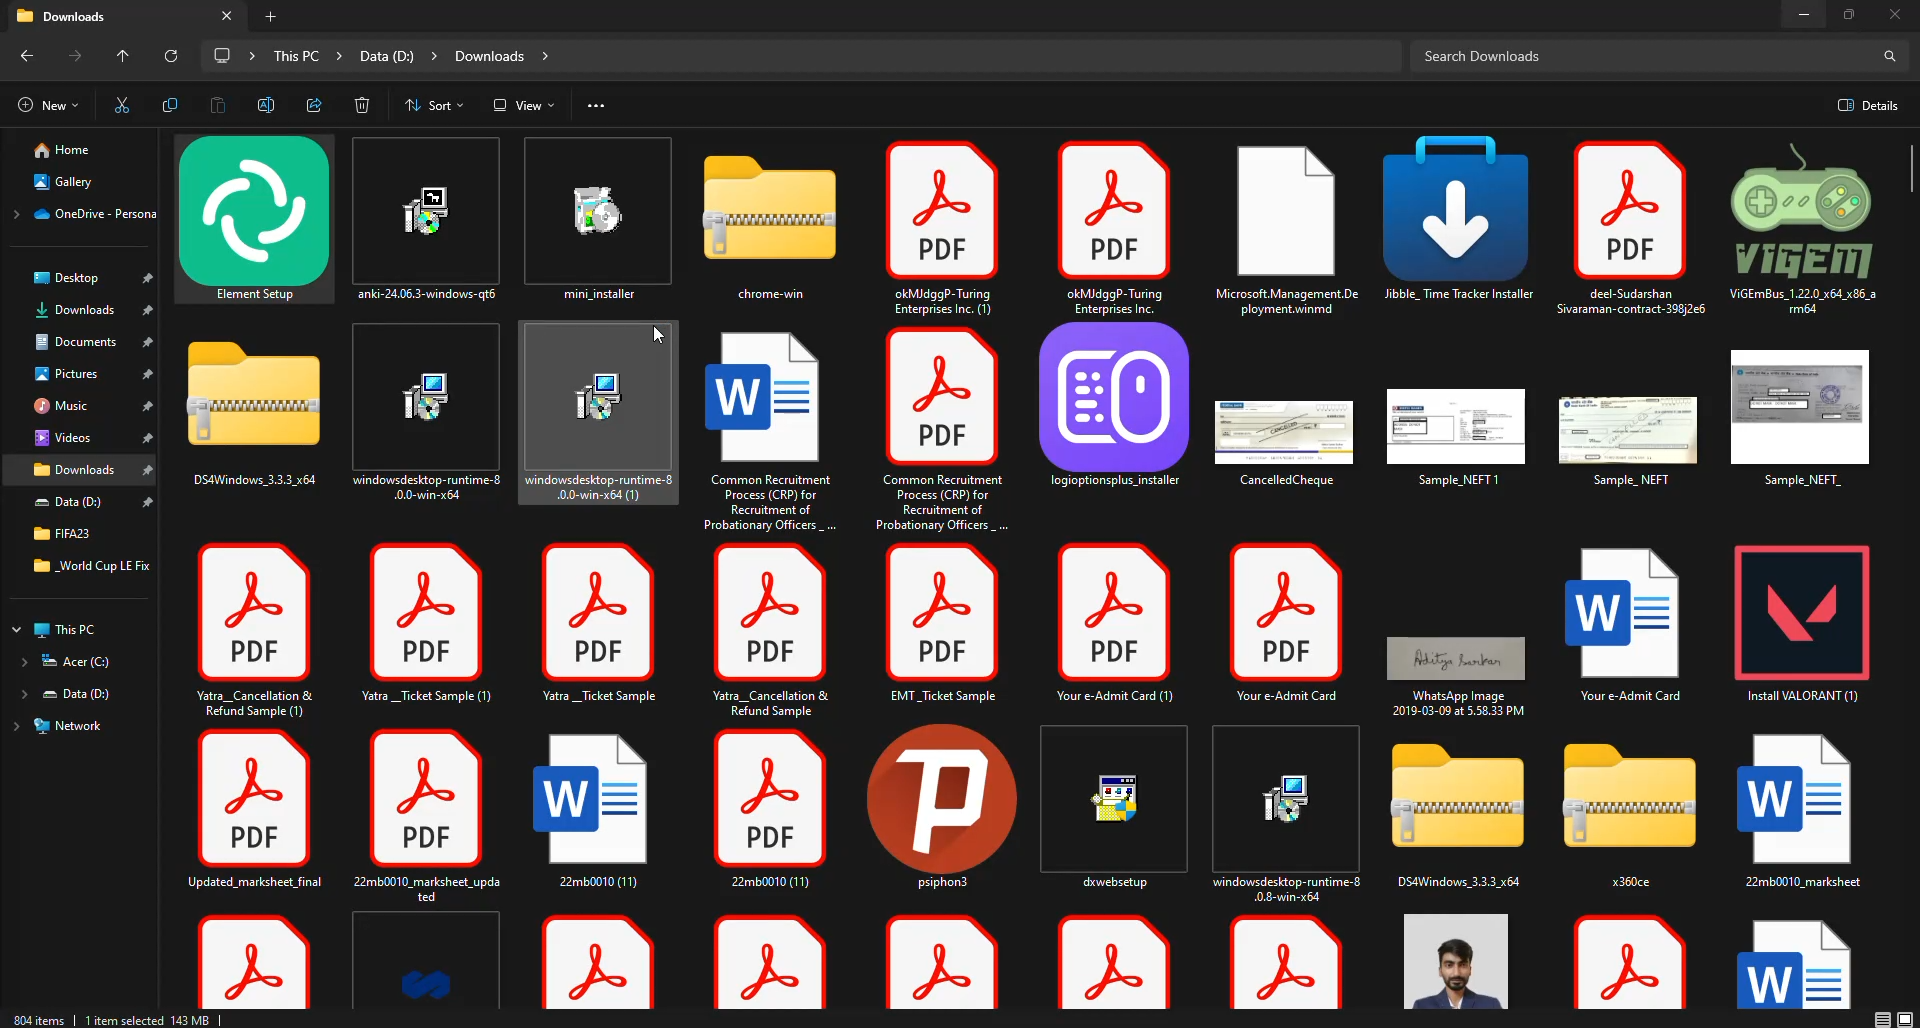 This screenshot has height=1028, width=1920. Describe the element at coordinates (1794, 963) in the screenshot. I see `file` at that location.